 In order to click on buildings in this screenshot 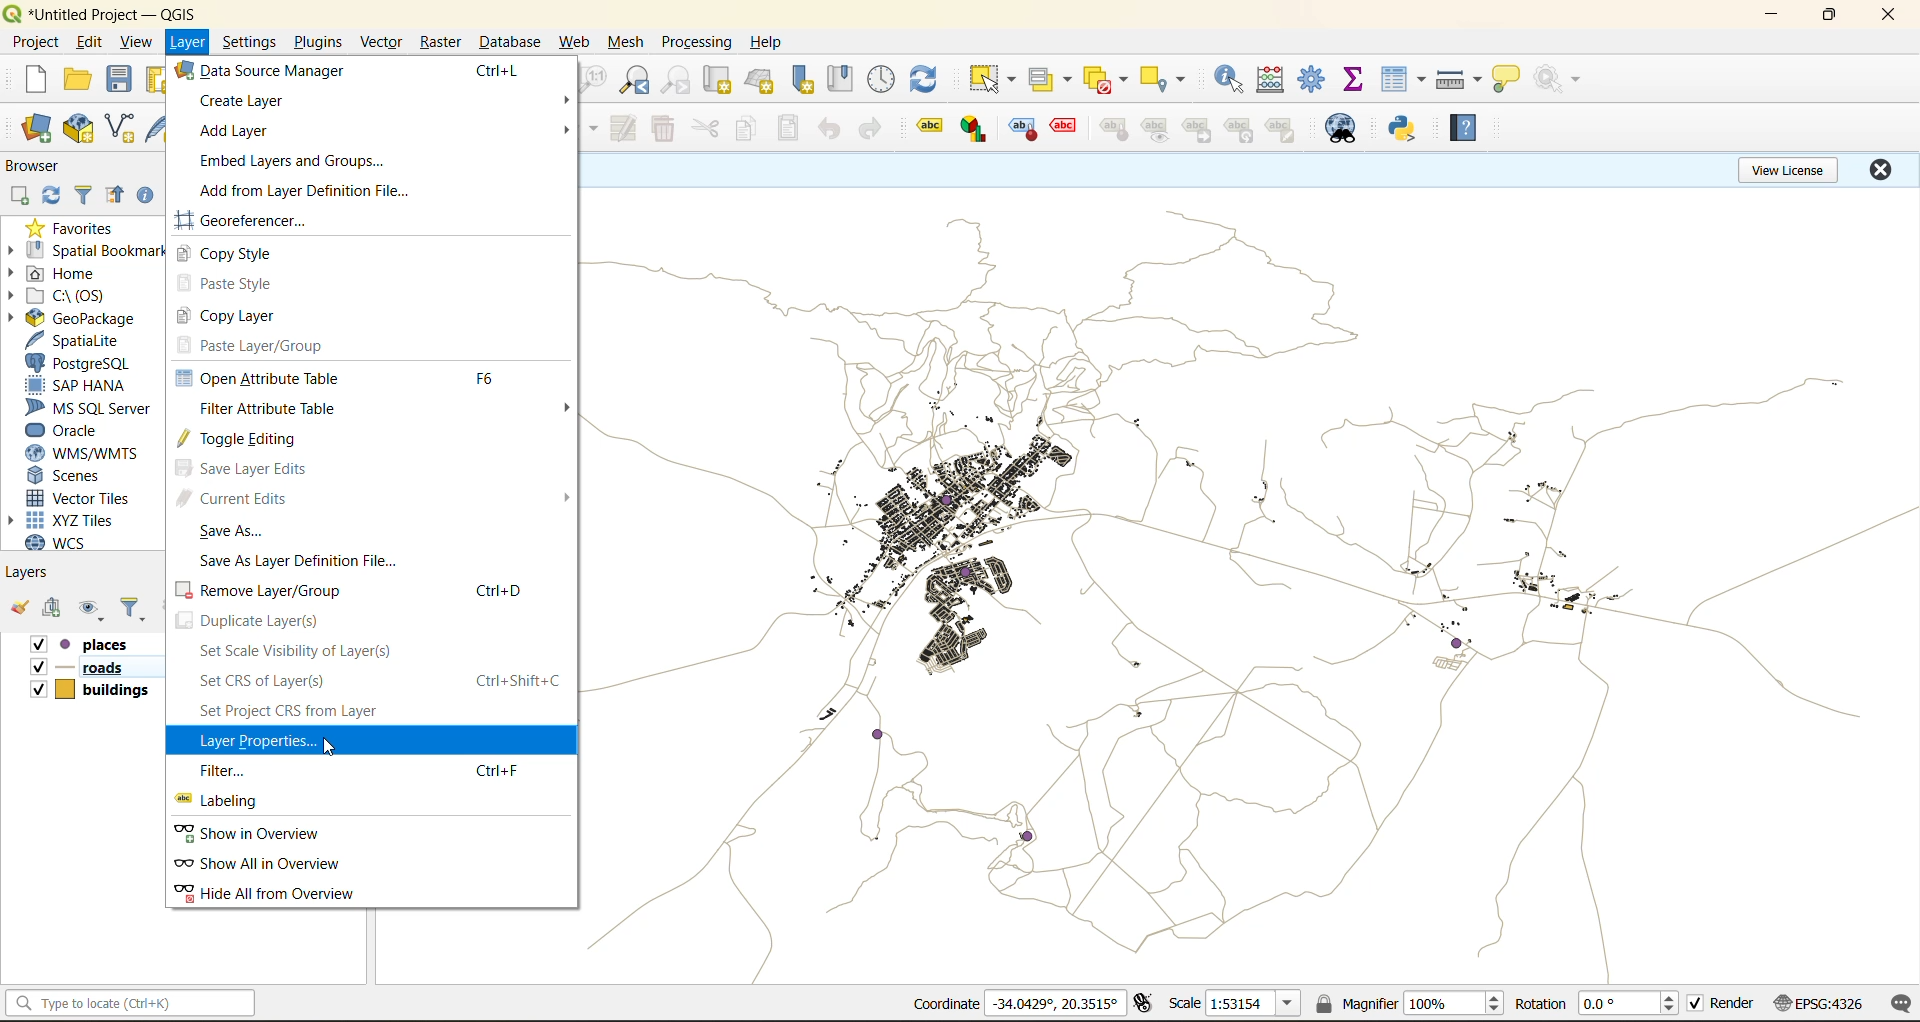, I will do `click(89, 693)`.